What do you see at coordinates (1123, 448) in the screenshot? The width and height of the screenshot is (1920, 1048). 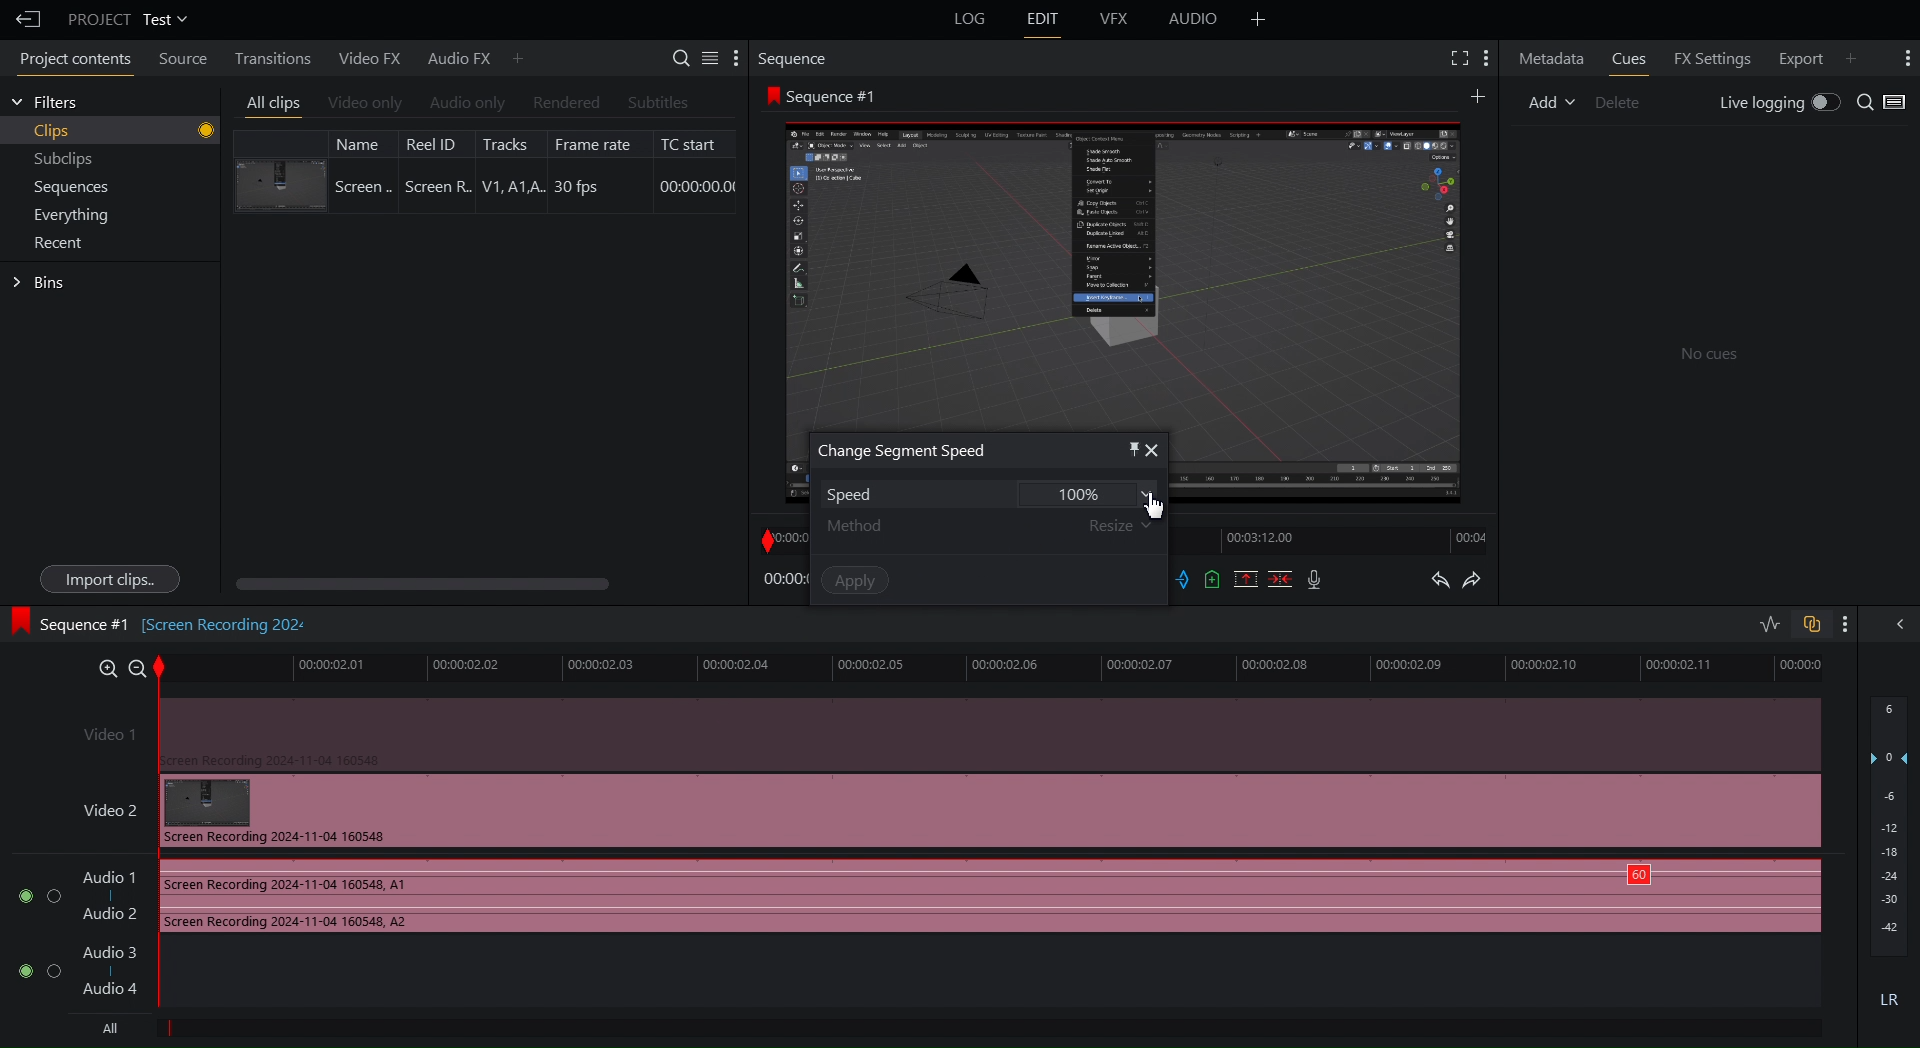 I see `Pin` at bounding box center [1123, 448].